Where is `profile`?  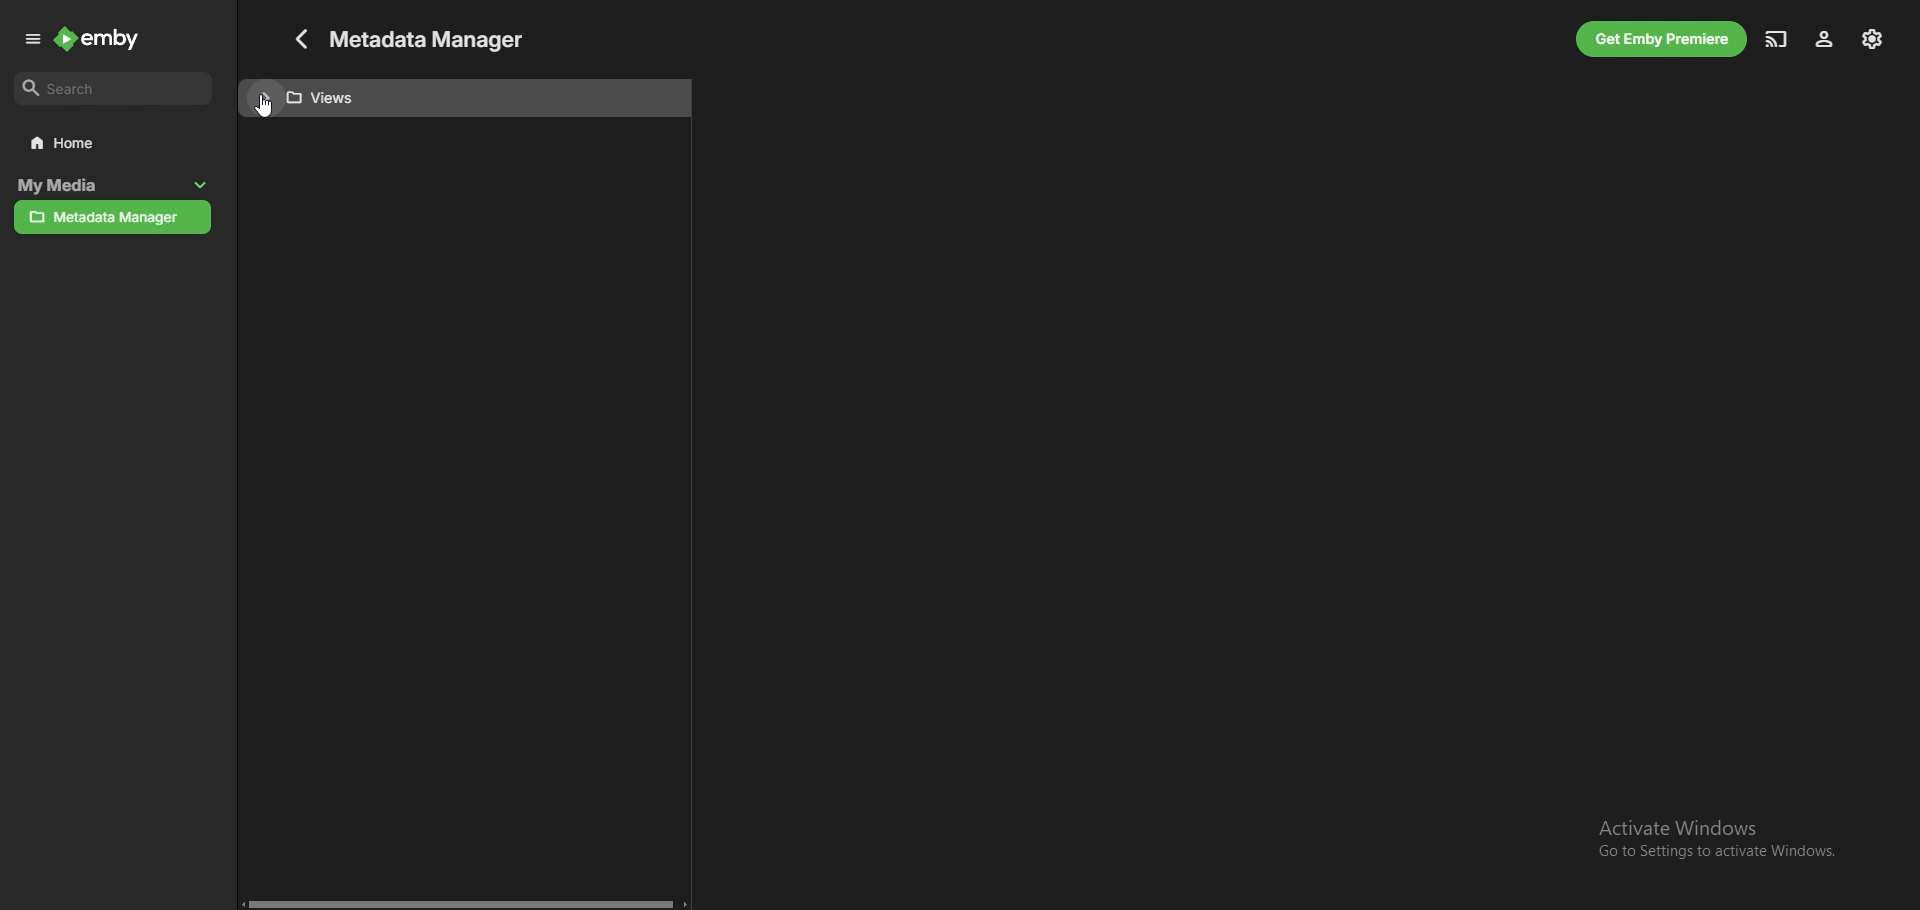 profile is located at coordinates (1824, 40).